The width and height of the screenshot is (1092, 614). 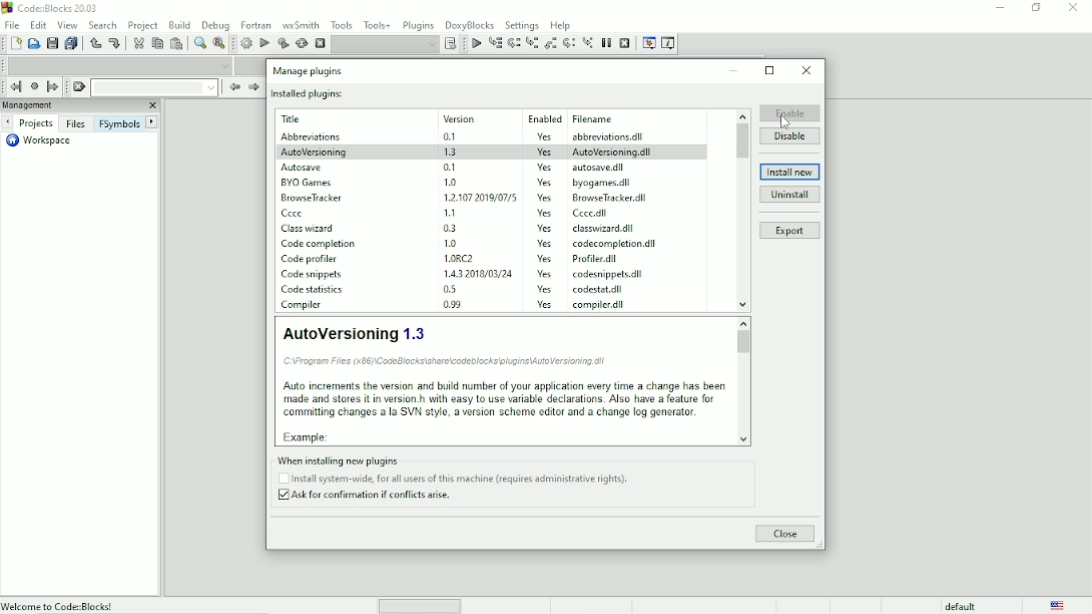 What do you see at coordinates (246, 43) in the screenshot?
I see `Build` at bounding box center [246, 43].